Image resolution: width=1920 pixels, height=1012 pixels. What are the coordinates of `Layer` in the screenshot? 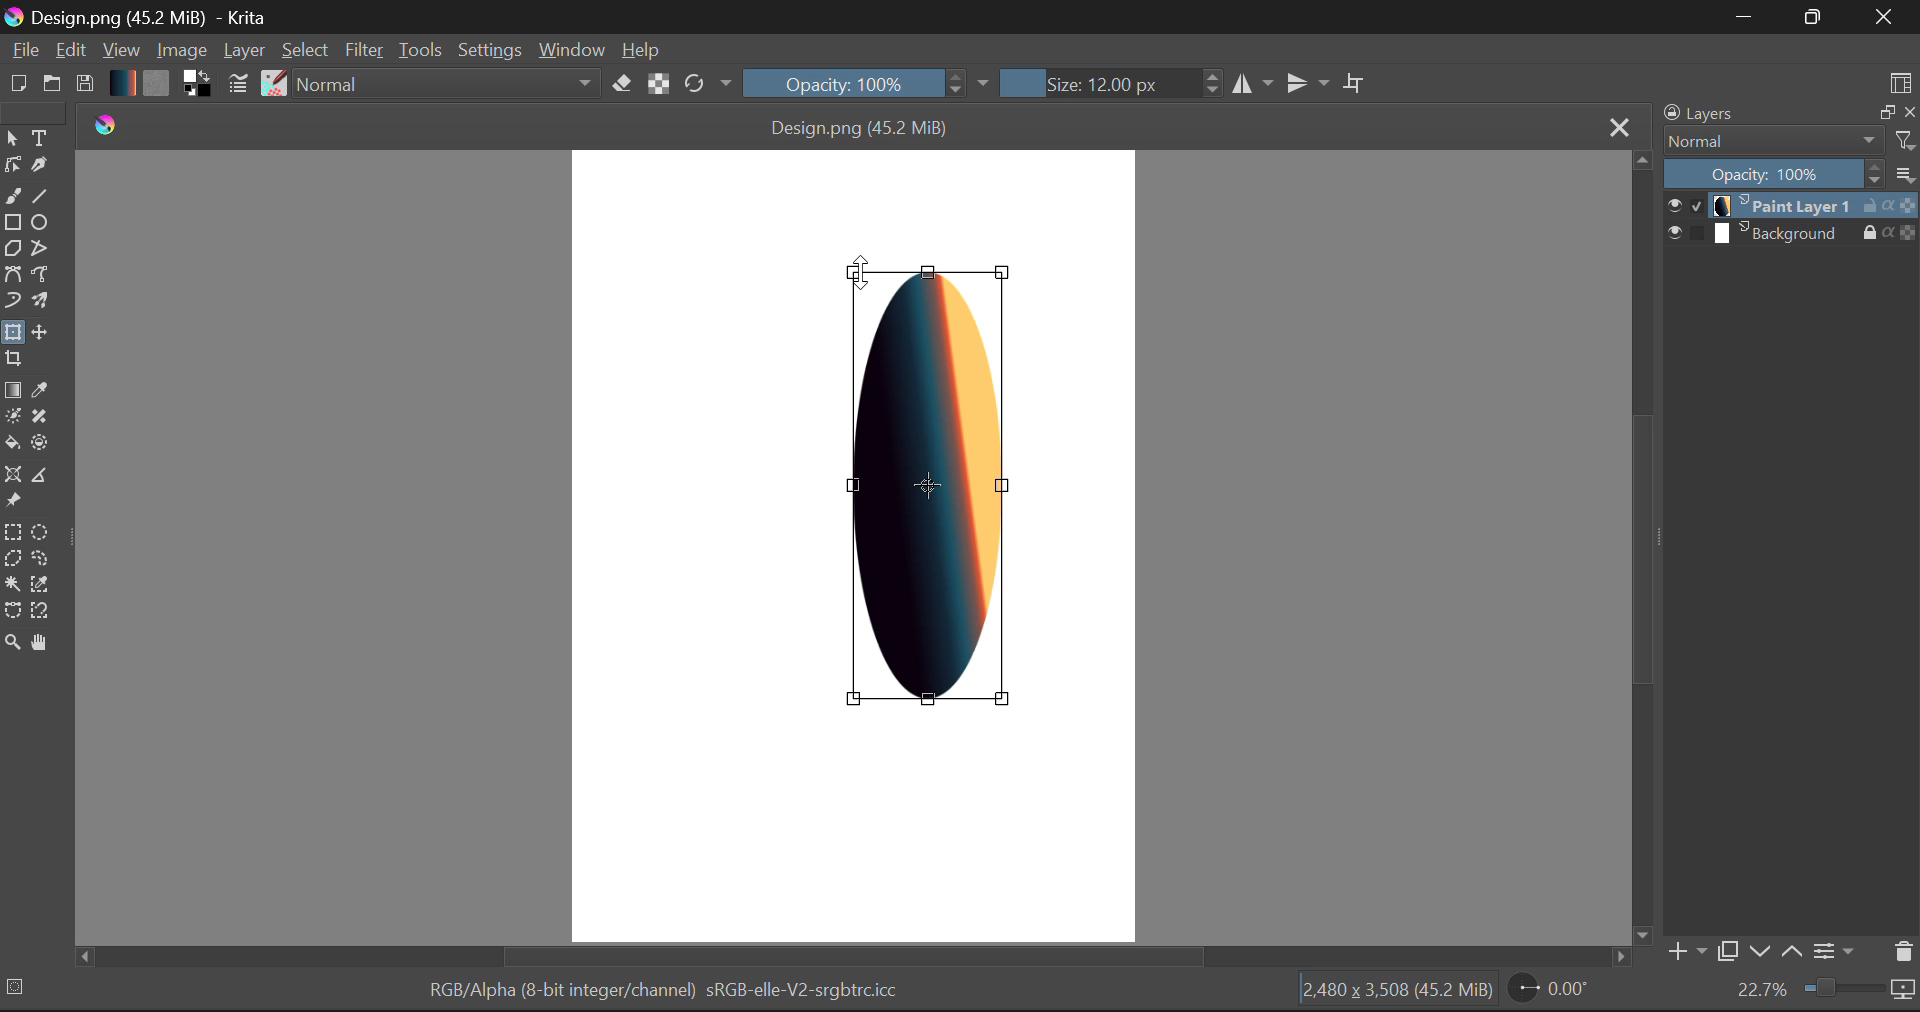 It's located at (244, 52).